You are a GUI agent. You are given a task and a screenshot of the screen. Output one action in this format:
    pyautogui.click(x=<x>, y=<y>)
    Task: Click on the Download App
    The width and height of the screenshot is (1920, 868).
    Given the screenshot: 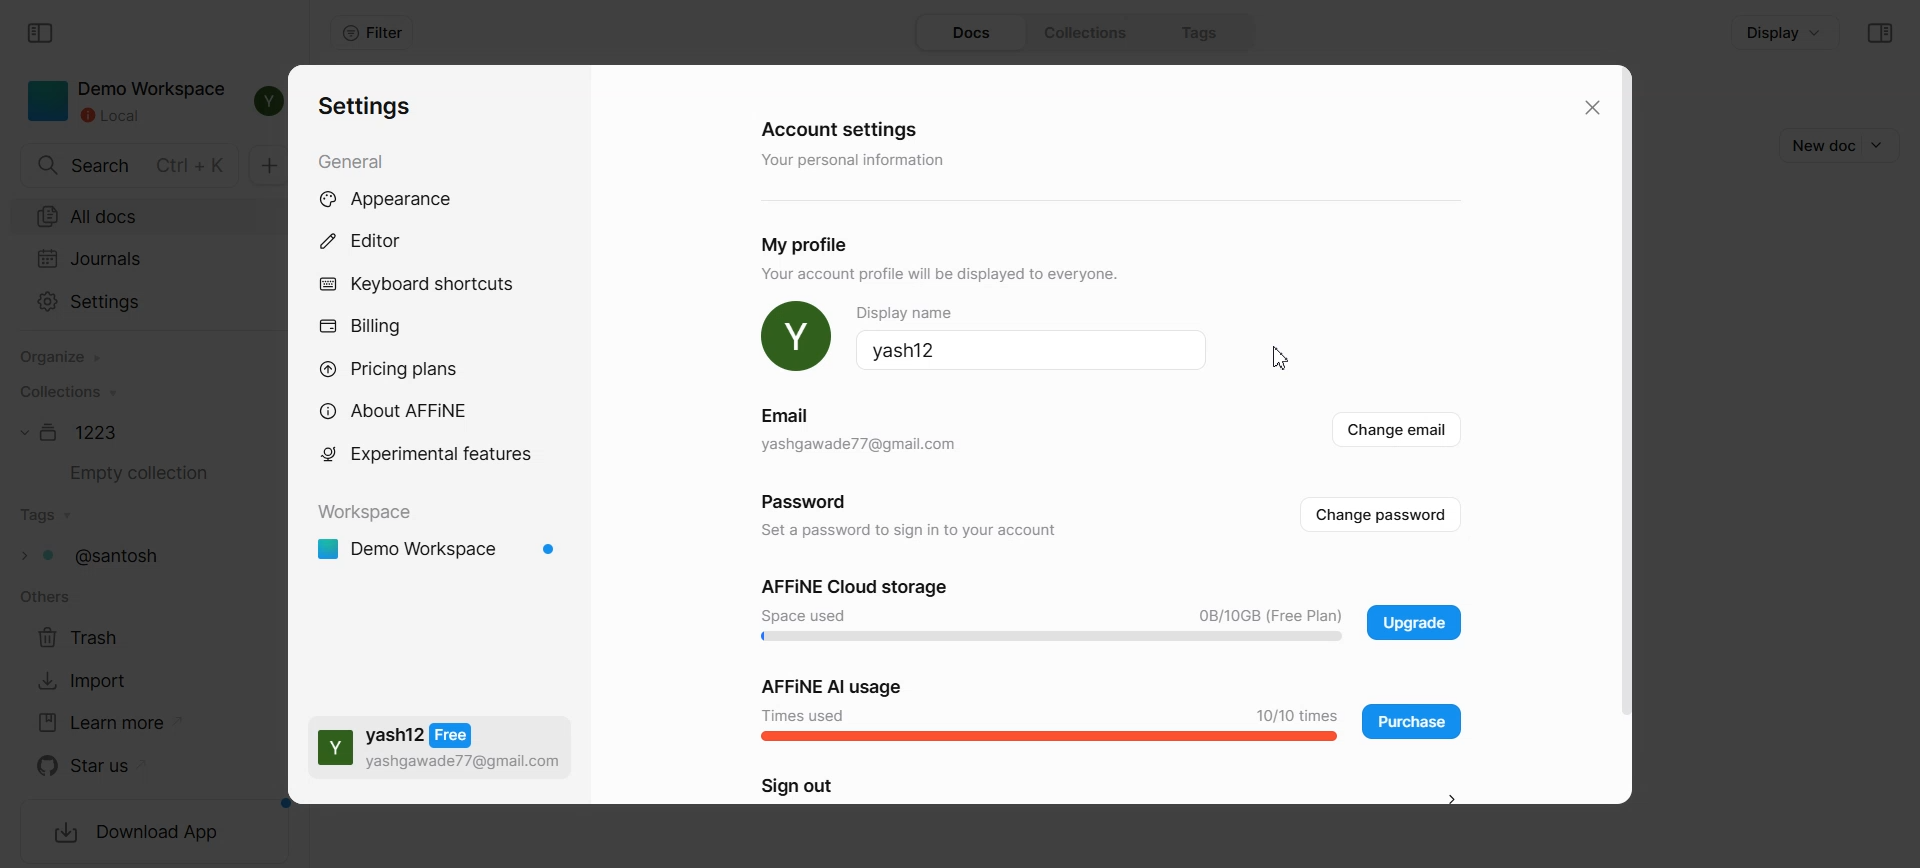 What is the action you would take?
    pyautogui.click(x=138, y=834)
    